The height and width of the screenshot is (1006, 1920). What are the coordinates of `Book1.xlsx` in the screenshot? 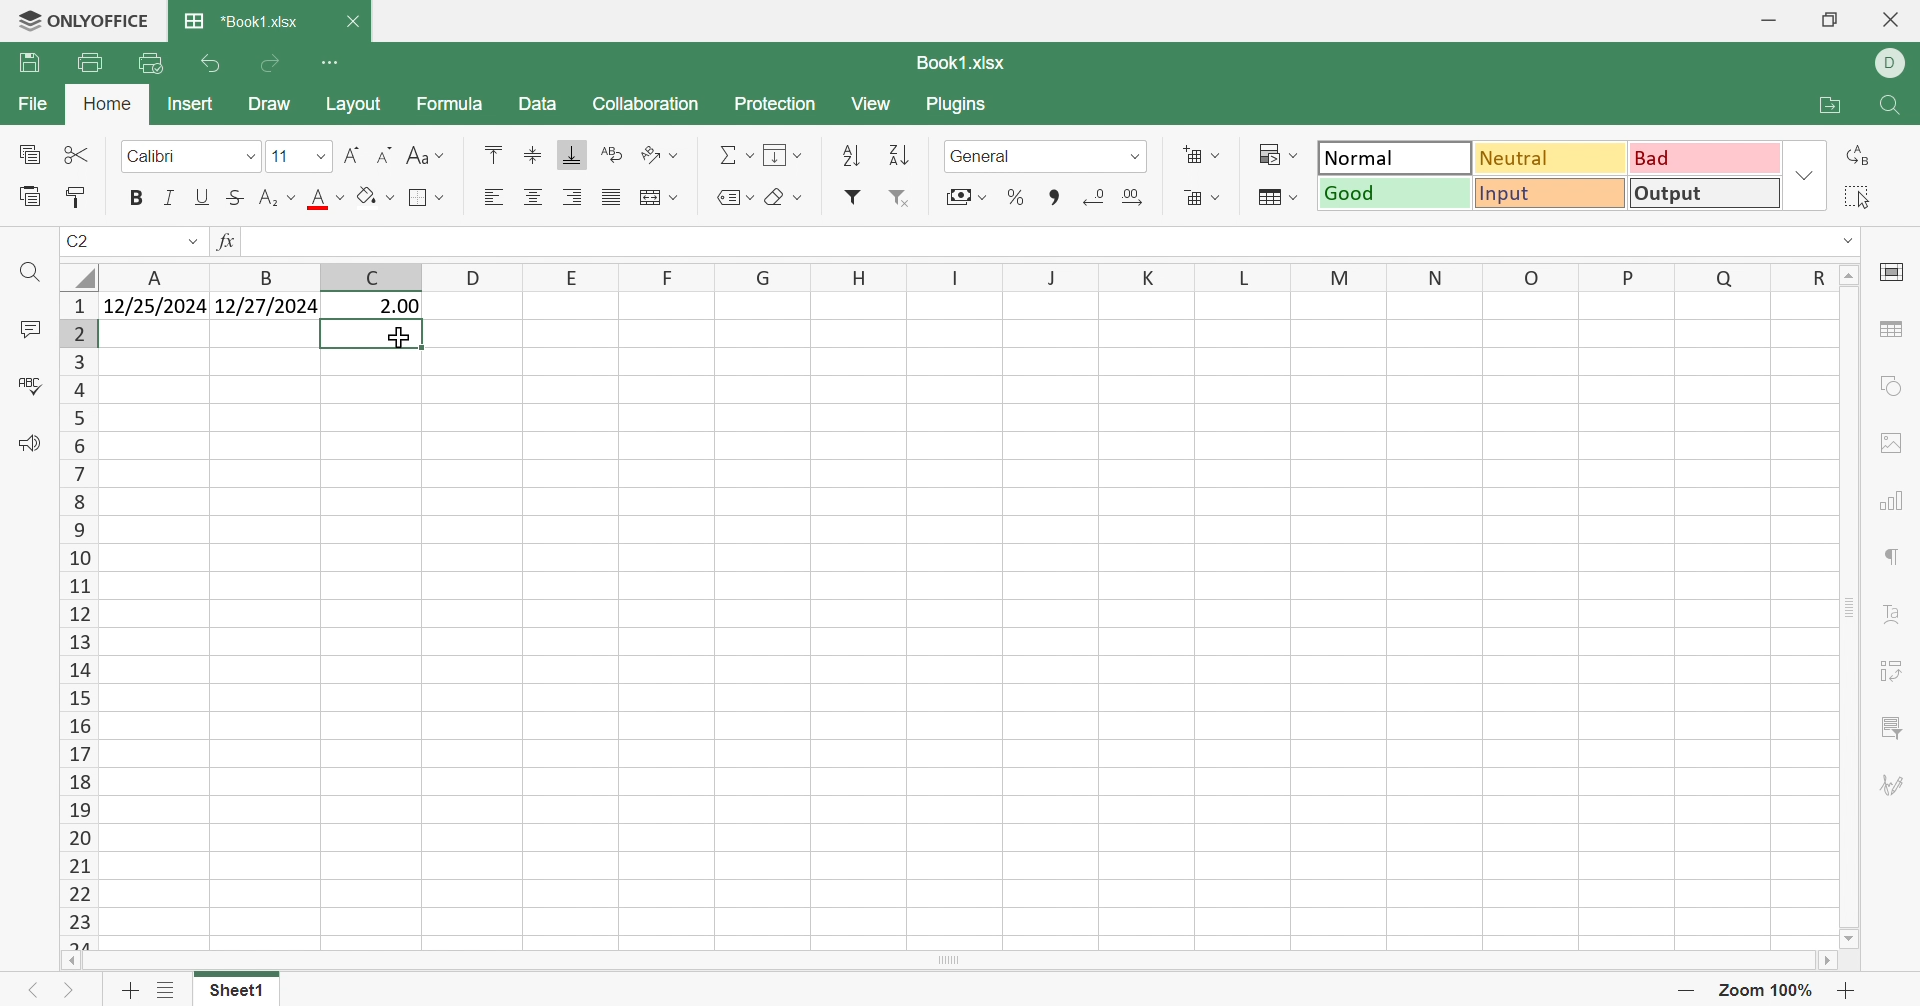 It's located at (961, 64).